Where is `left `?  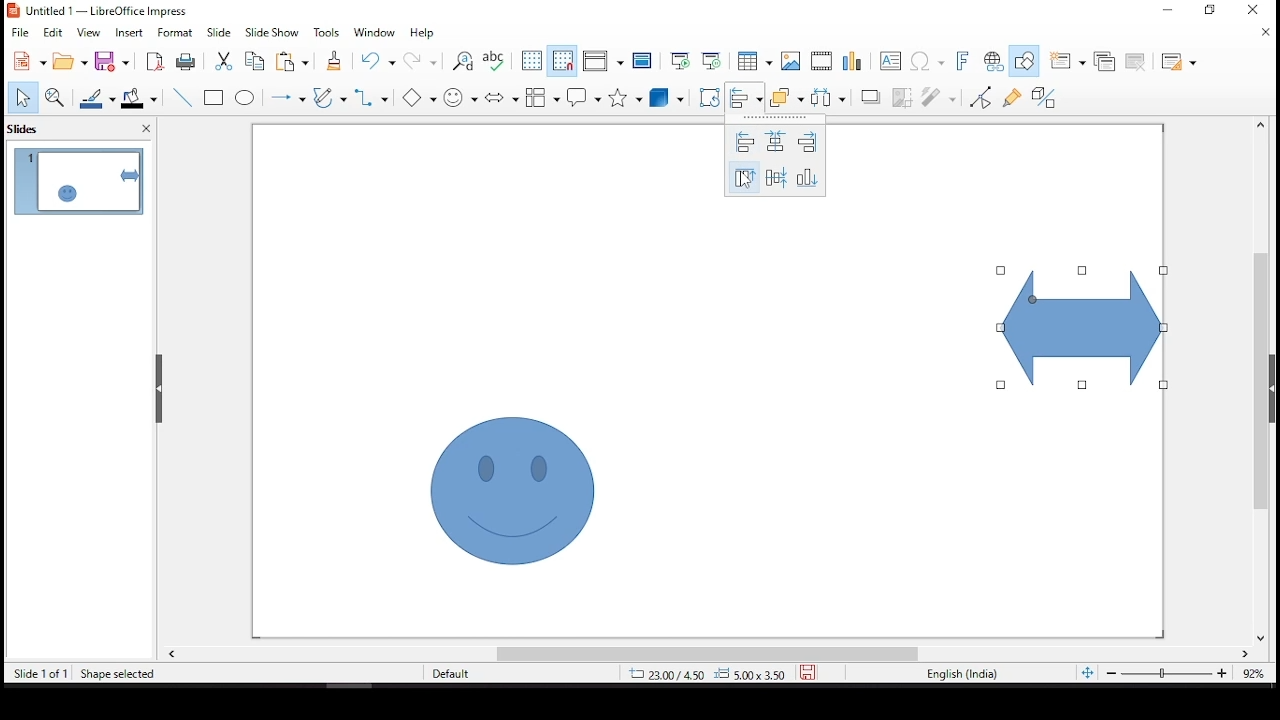 left  is located at coordinates (743, 143).